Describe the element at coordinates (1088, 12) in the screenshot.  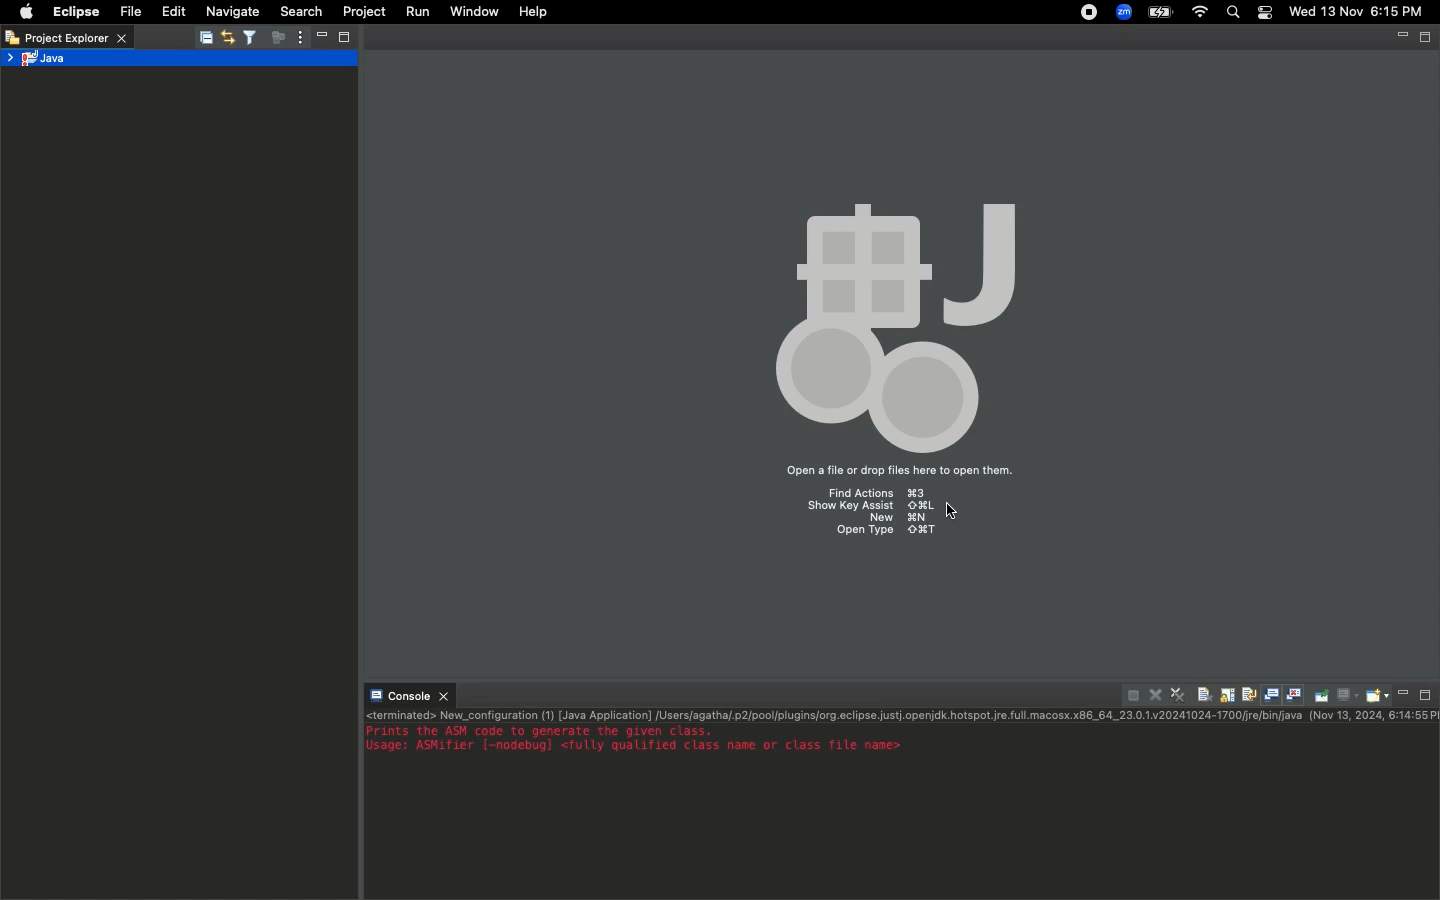
I see `Recording` at that location.